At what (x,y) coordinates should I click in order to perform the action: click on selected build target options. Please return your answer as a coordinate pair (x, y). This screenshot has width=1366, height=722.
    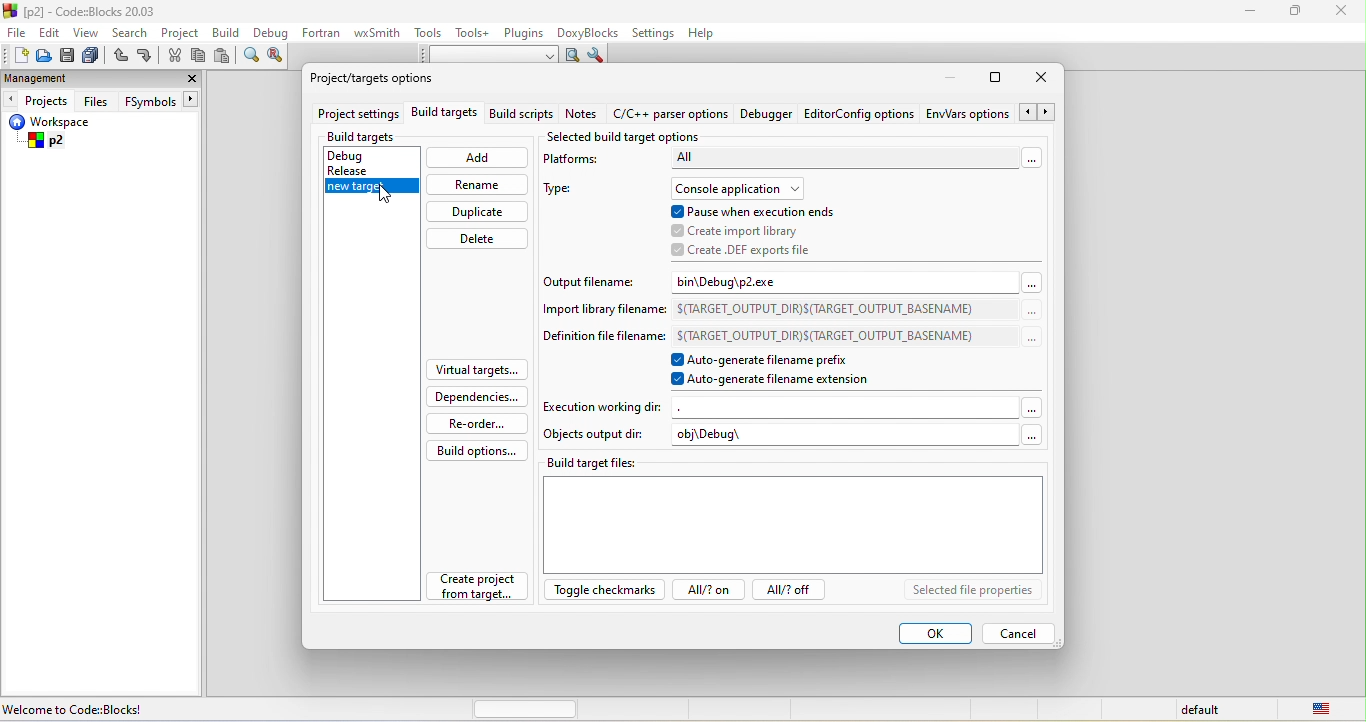
    Looking at the image, I should click on (626, 136).